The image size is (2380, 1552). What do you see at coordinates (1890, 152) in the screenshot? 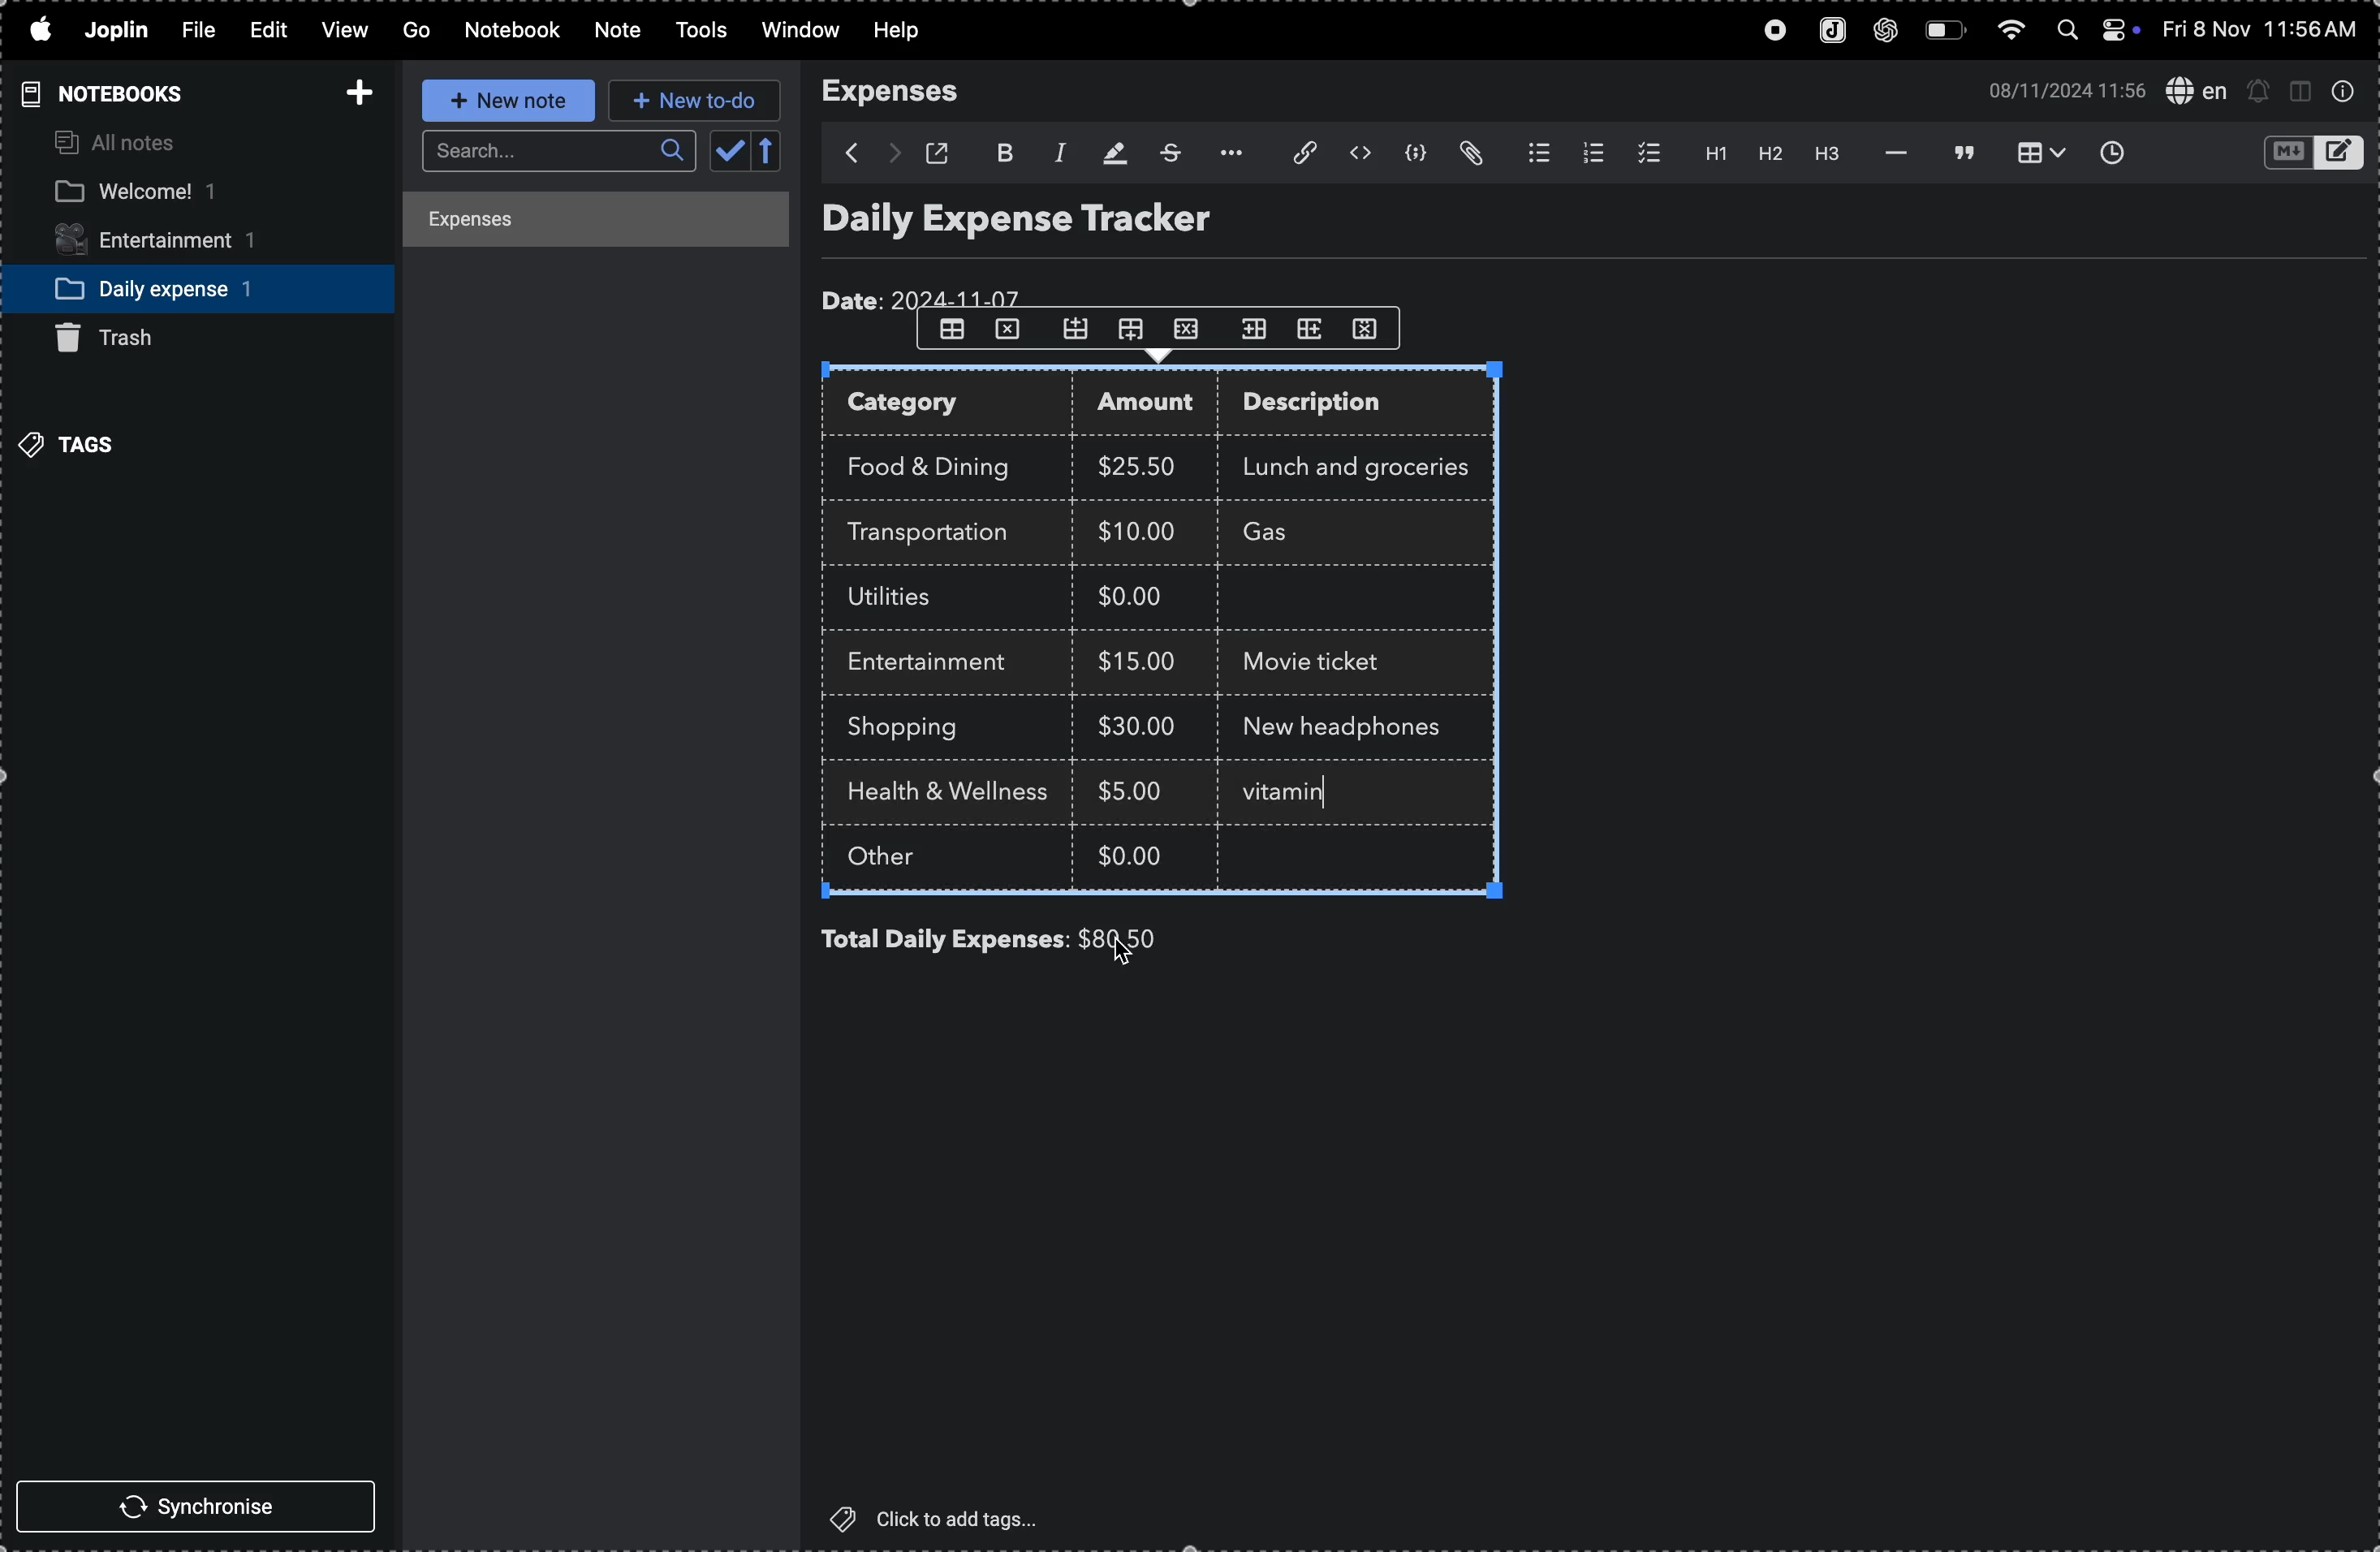
I see `horrizontal line` at bounding box center [1890, 152].